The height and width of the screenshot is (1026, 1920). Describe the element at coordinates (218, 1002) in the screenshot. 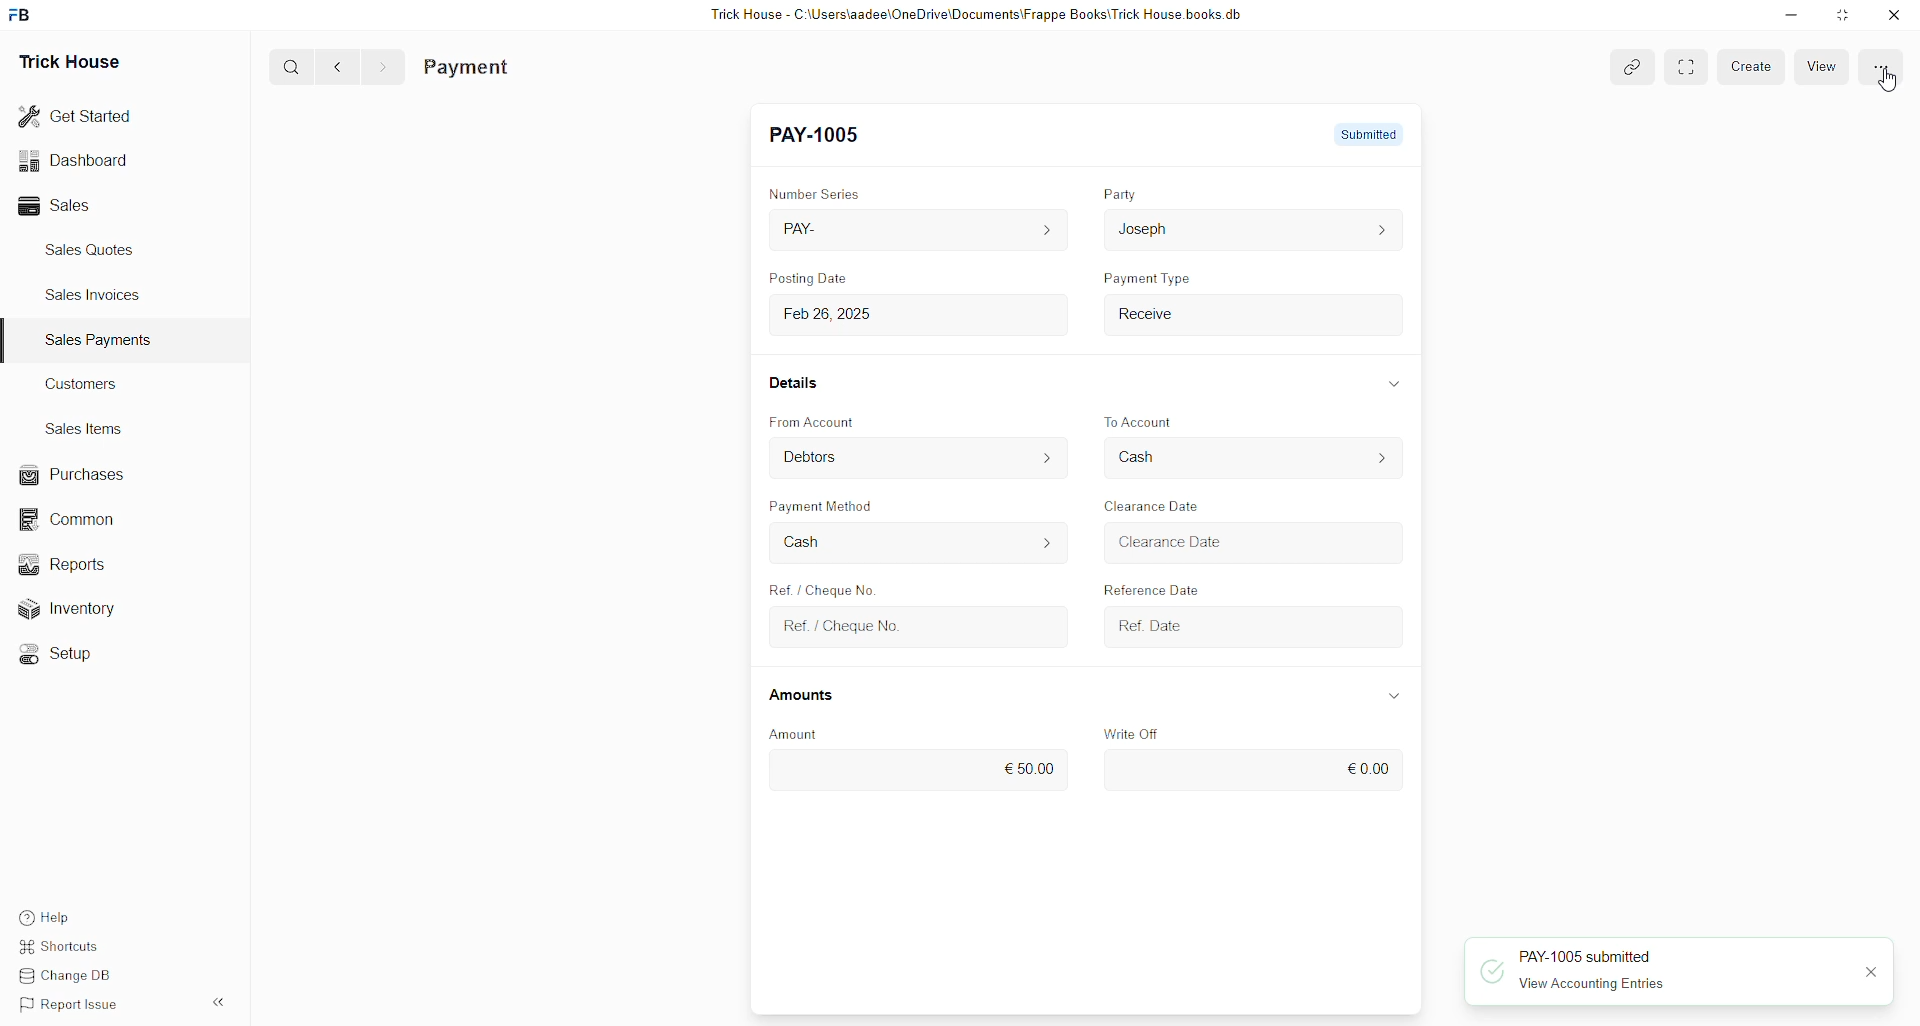

I see `Hide sidebar` at that location.